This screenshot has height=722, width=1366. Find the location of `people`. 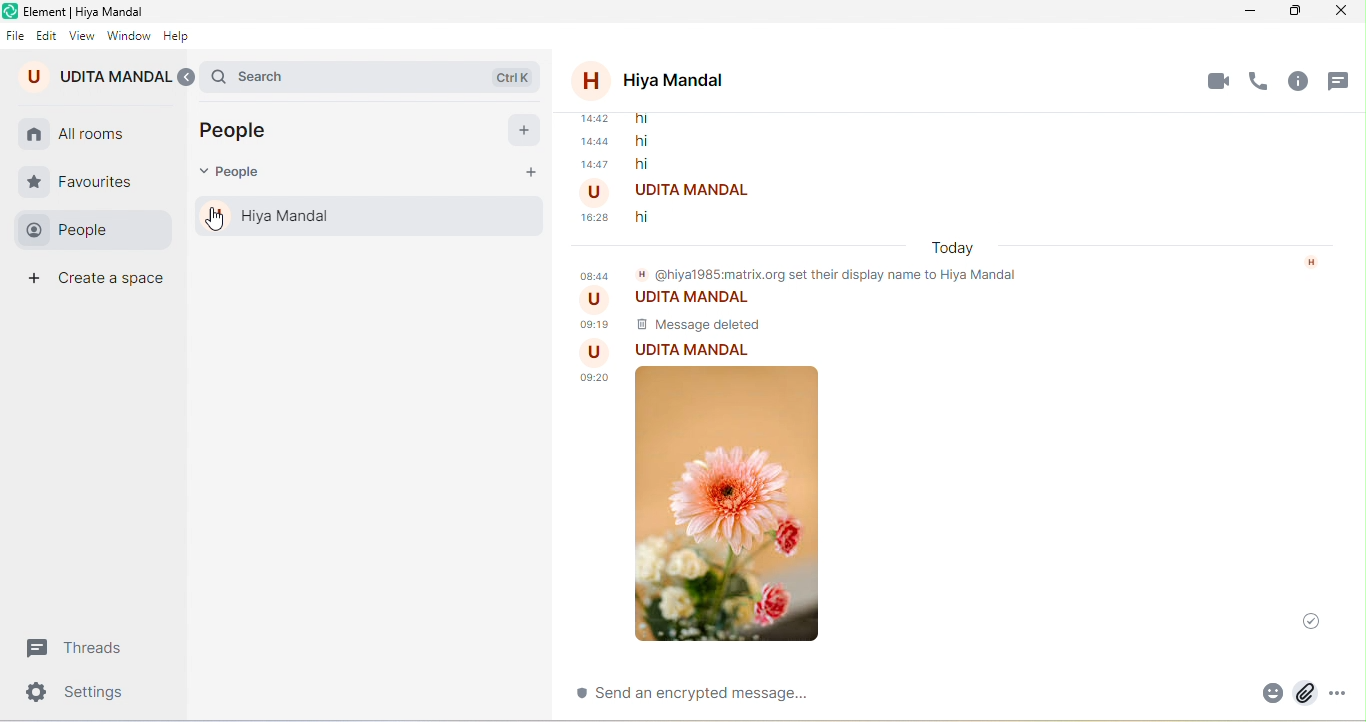

people is located at coordinates (88, 229).